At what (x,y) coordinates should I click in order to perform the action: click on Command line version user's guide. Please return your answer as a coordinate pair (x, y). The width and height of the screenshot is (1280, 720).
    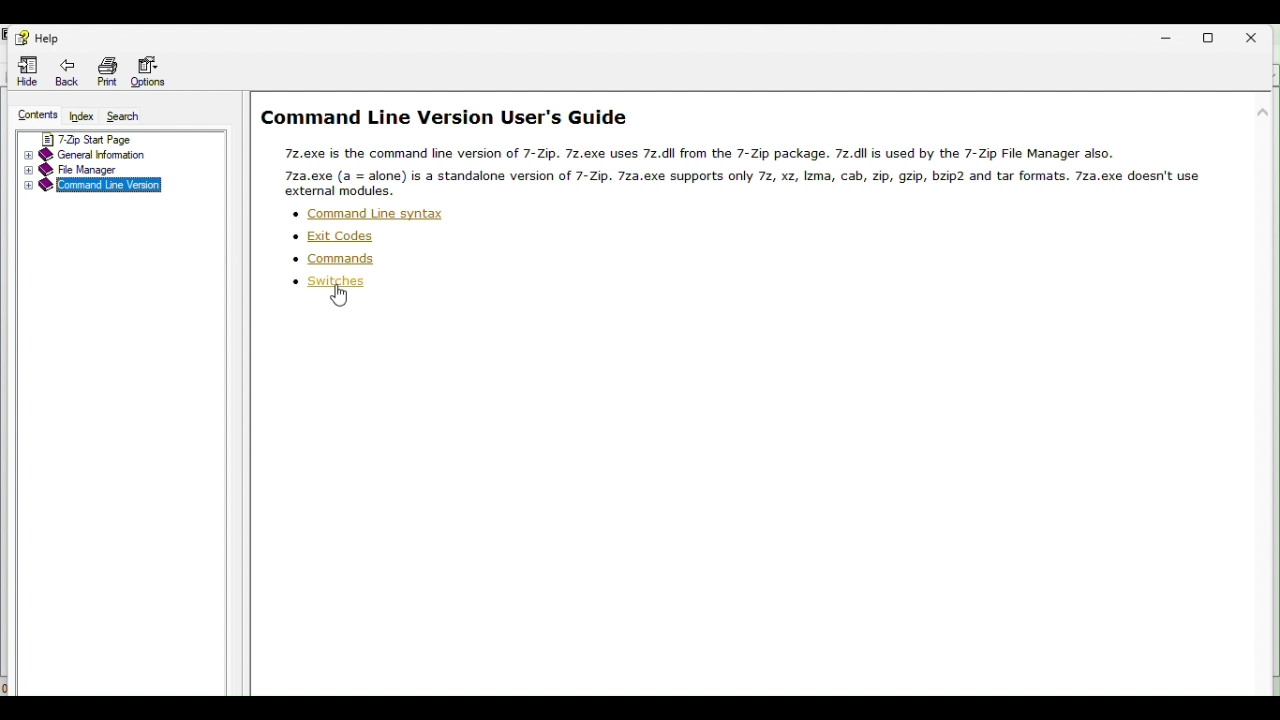
    Looking at the image, I should click on (449, 116).